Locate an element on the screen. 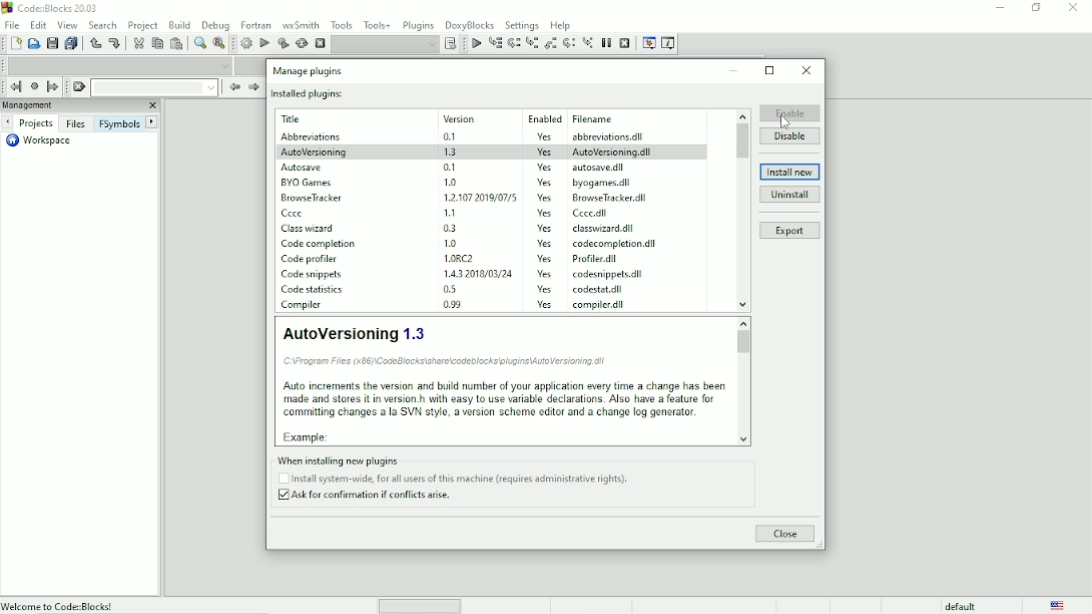 The width and height of the screenshot is (1092, 614). Last jump is located at coordinates (34, 86).